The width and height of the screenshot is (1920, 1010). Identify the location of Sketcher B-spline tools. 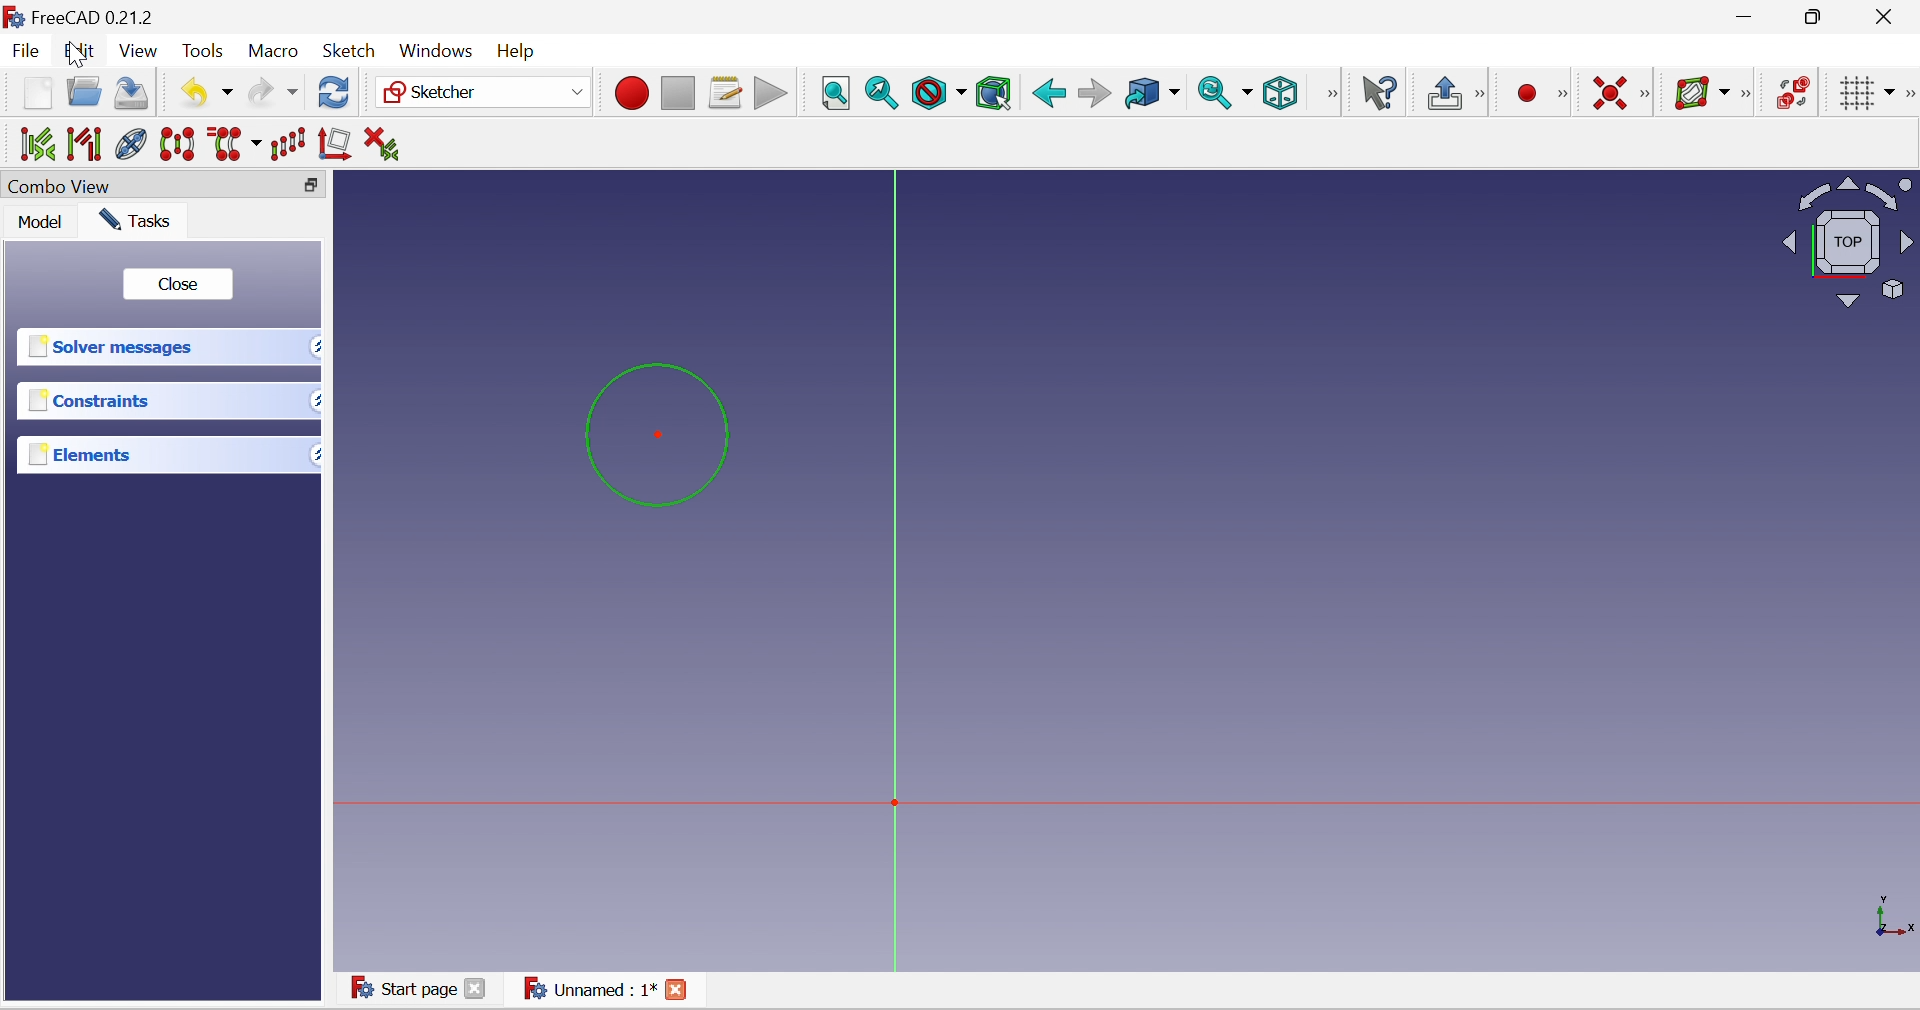
(1750, 94).